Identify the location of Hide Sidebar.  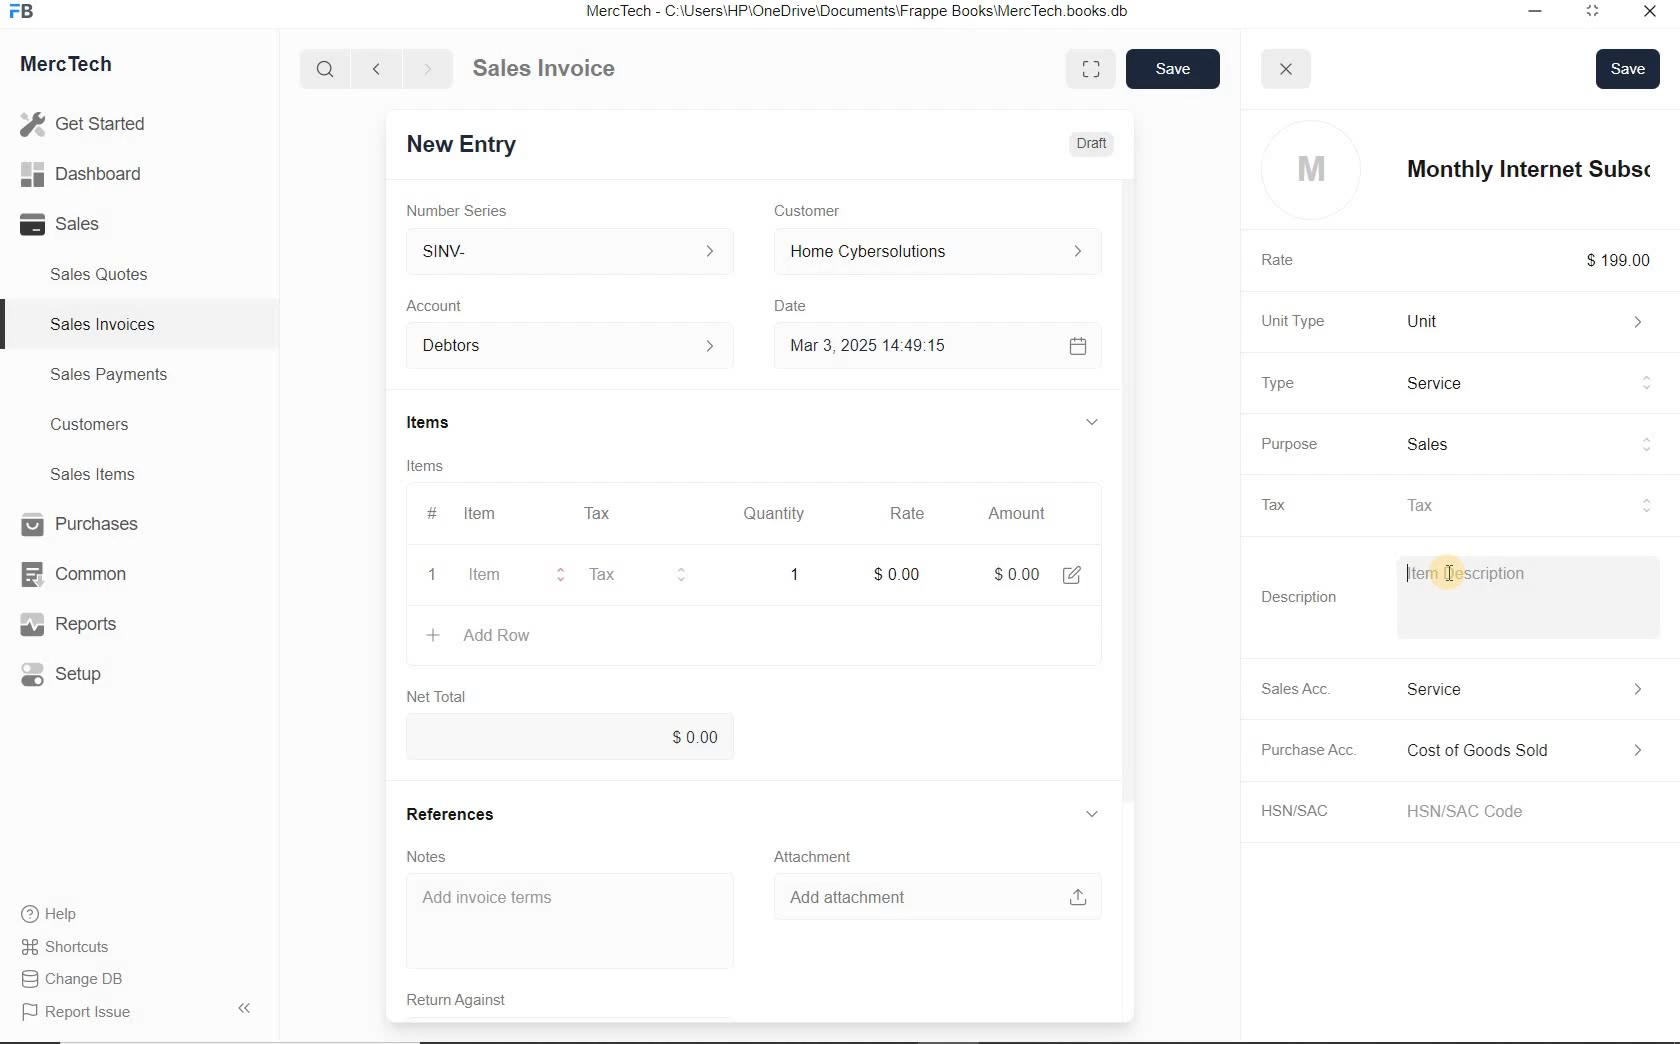
(243, 1007).